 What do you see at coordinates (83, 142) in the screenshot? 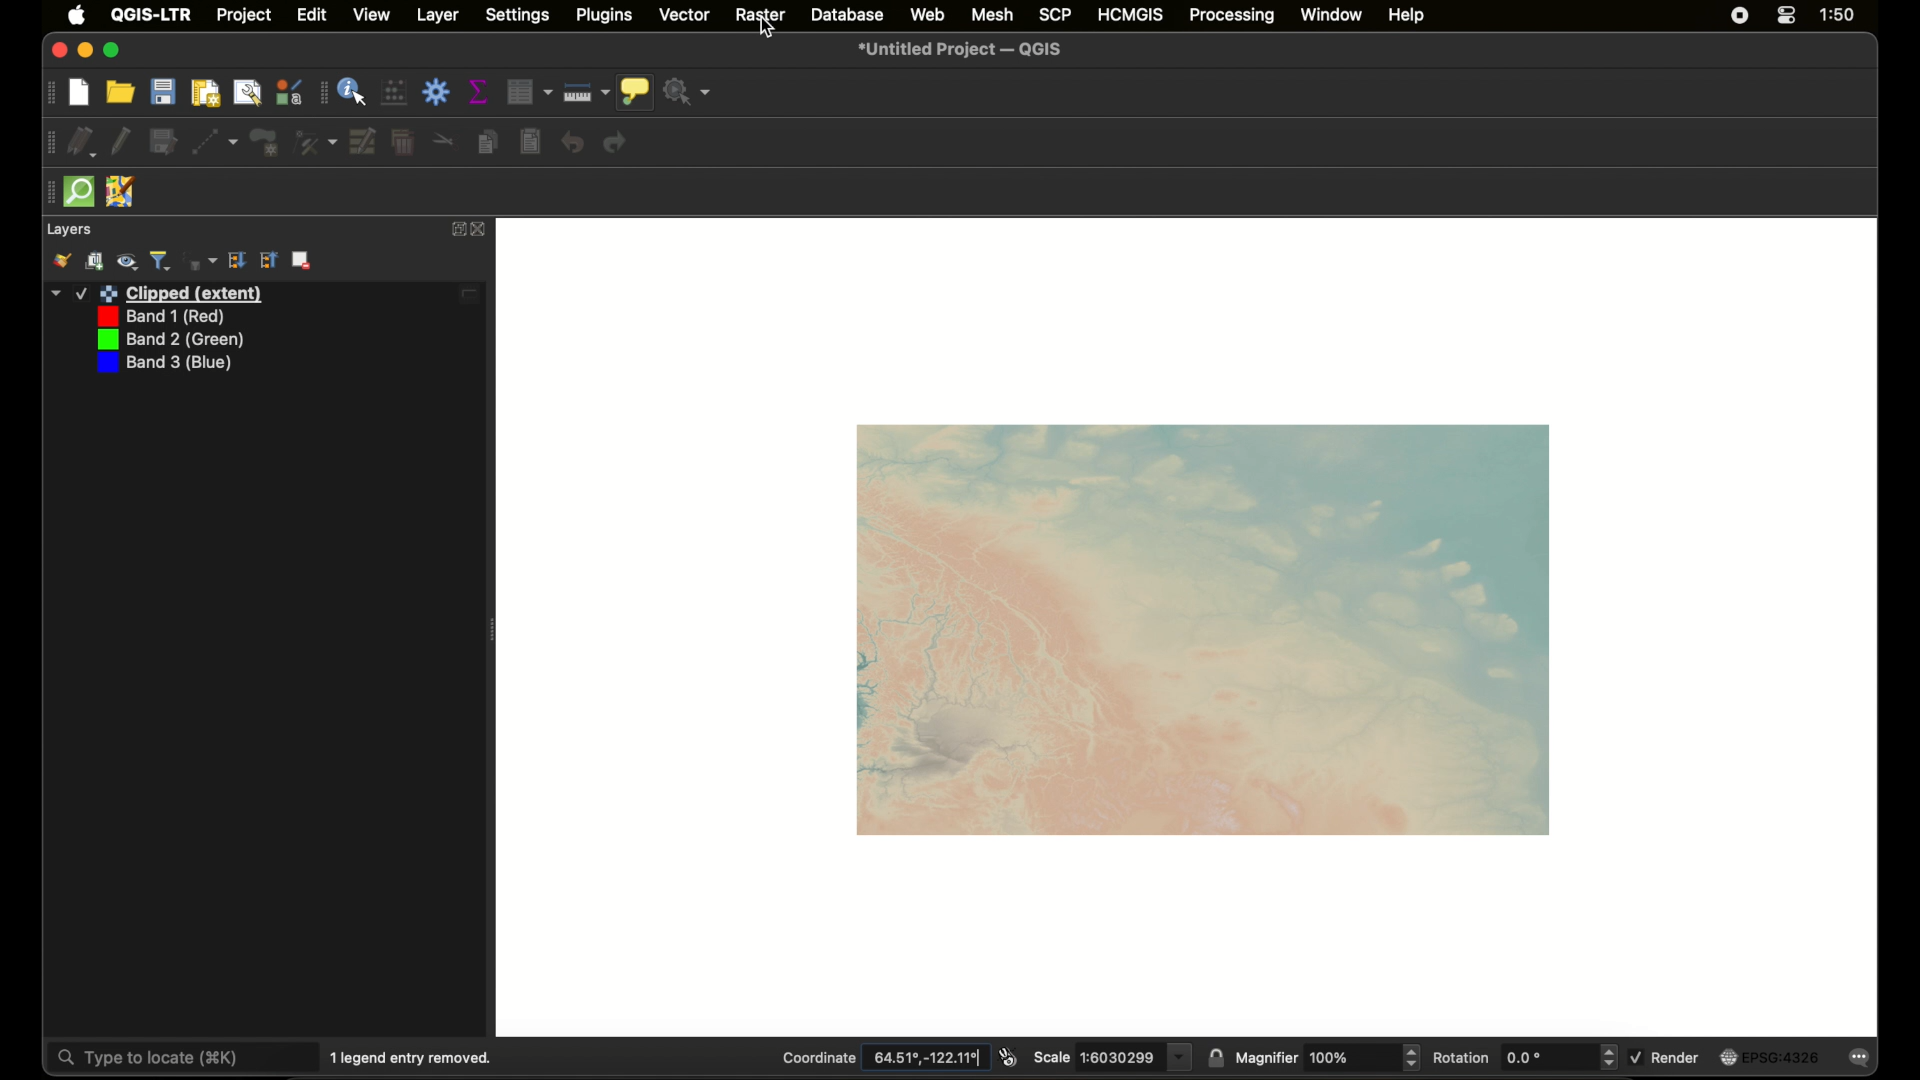
I see `current edits` at bounding box center [83, 142].